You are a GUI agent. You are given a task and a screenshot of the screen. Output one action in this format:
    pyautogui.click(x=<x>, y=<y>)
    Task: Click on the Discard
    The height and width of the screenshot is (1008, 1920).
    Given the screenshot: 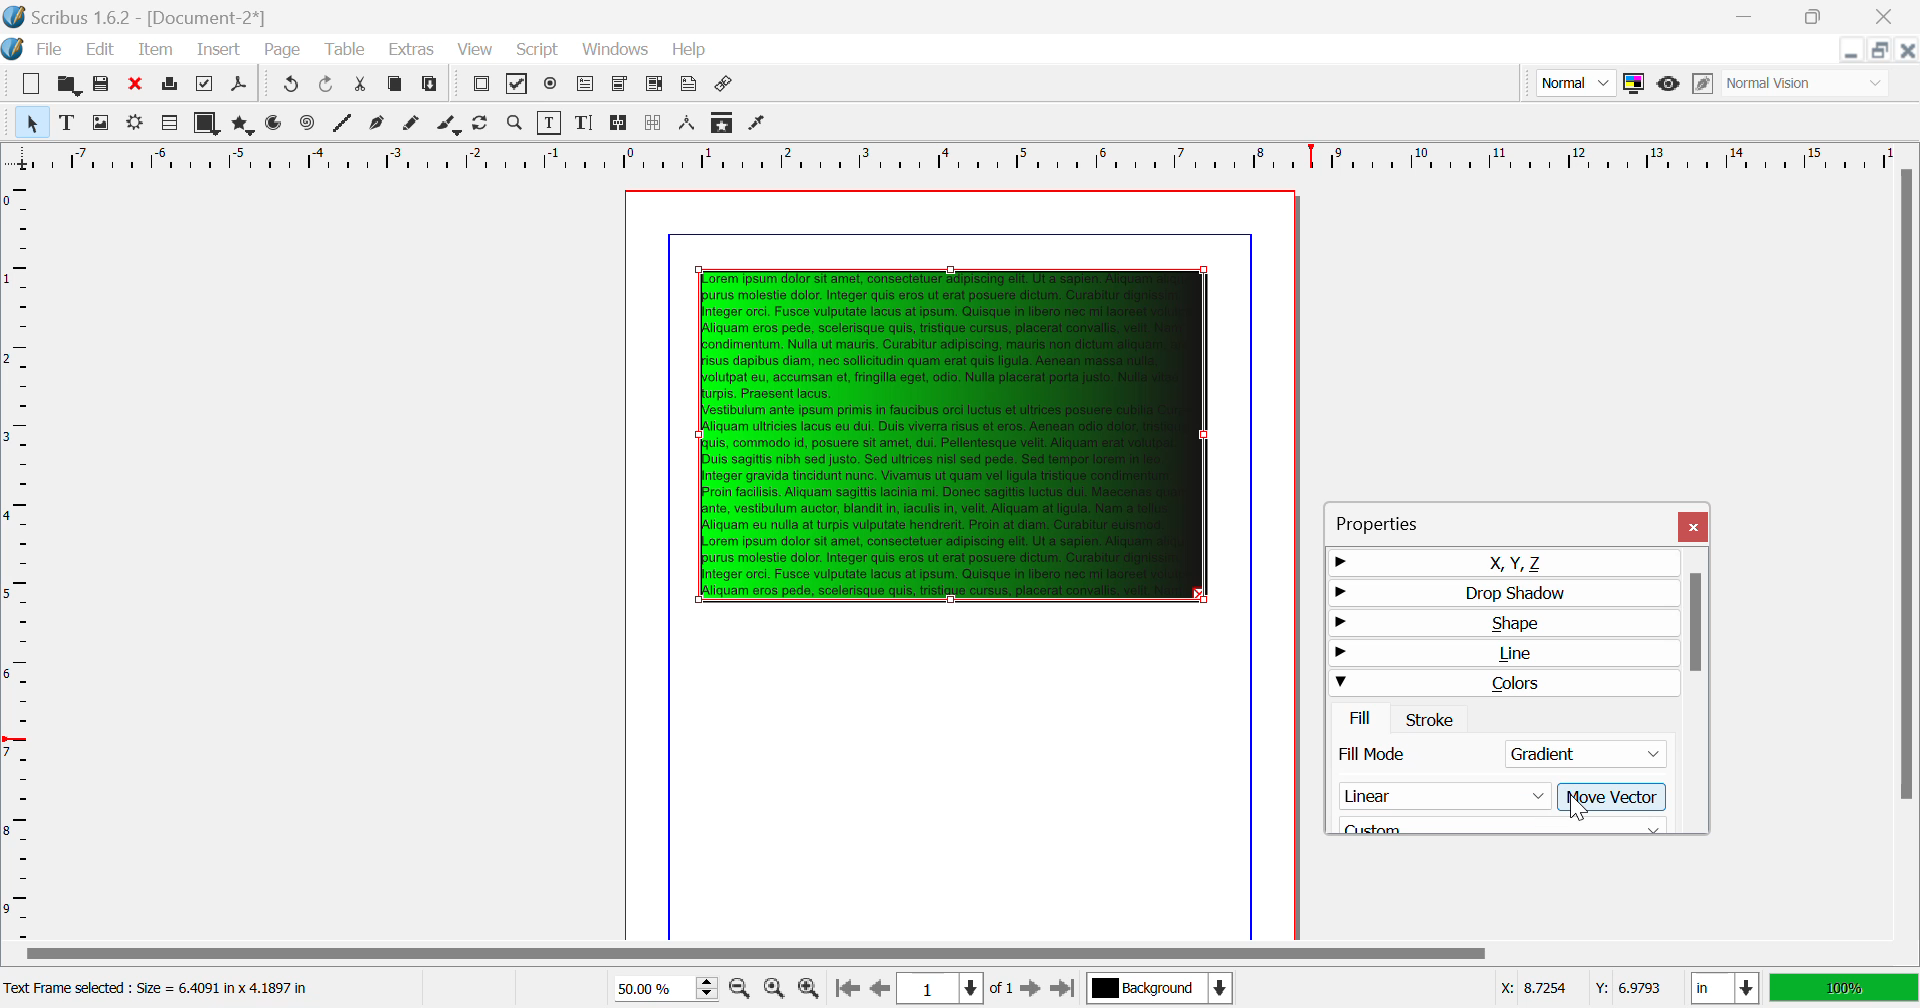 What is the action you would take?
    pyautogui.click(x=136, y=84)
    